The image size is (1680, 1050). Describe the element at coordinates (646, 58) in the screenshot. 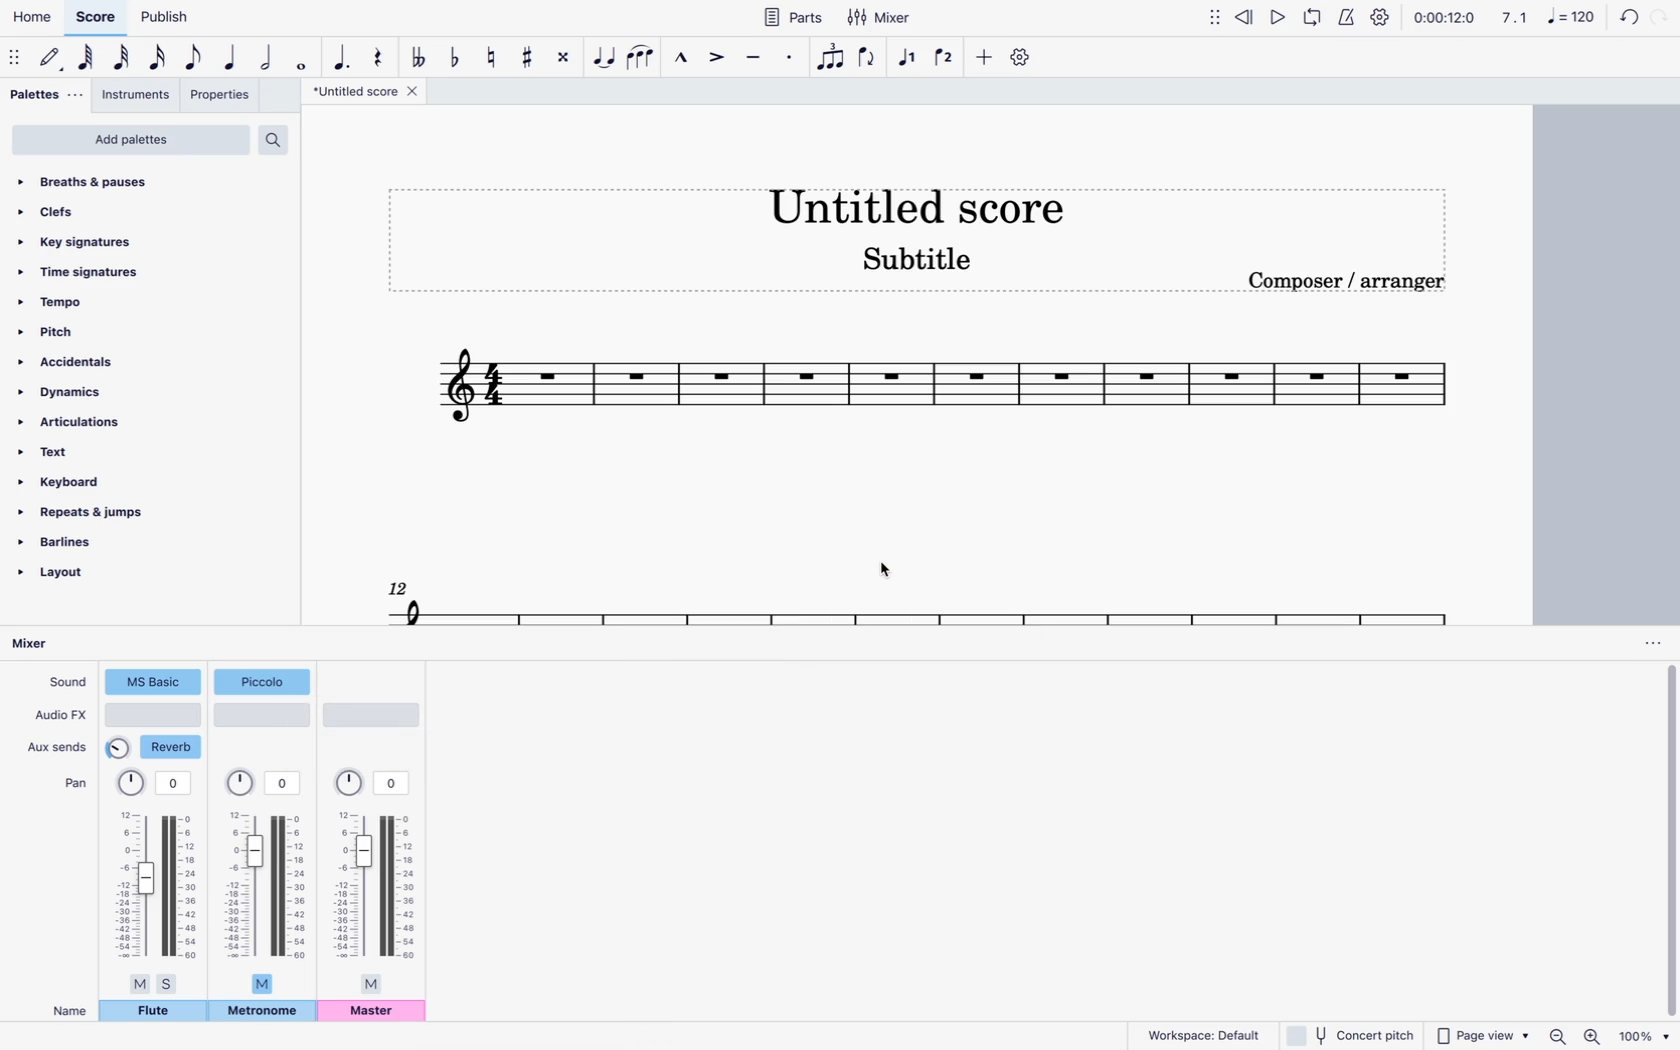

I see `slur` at that location.